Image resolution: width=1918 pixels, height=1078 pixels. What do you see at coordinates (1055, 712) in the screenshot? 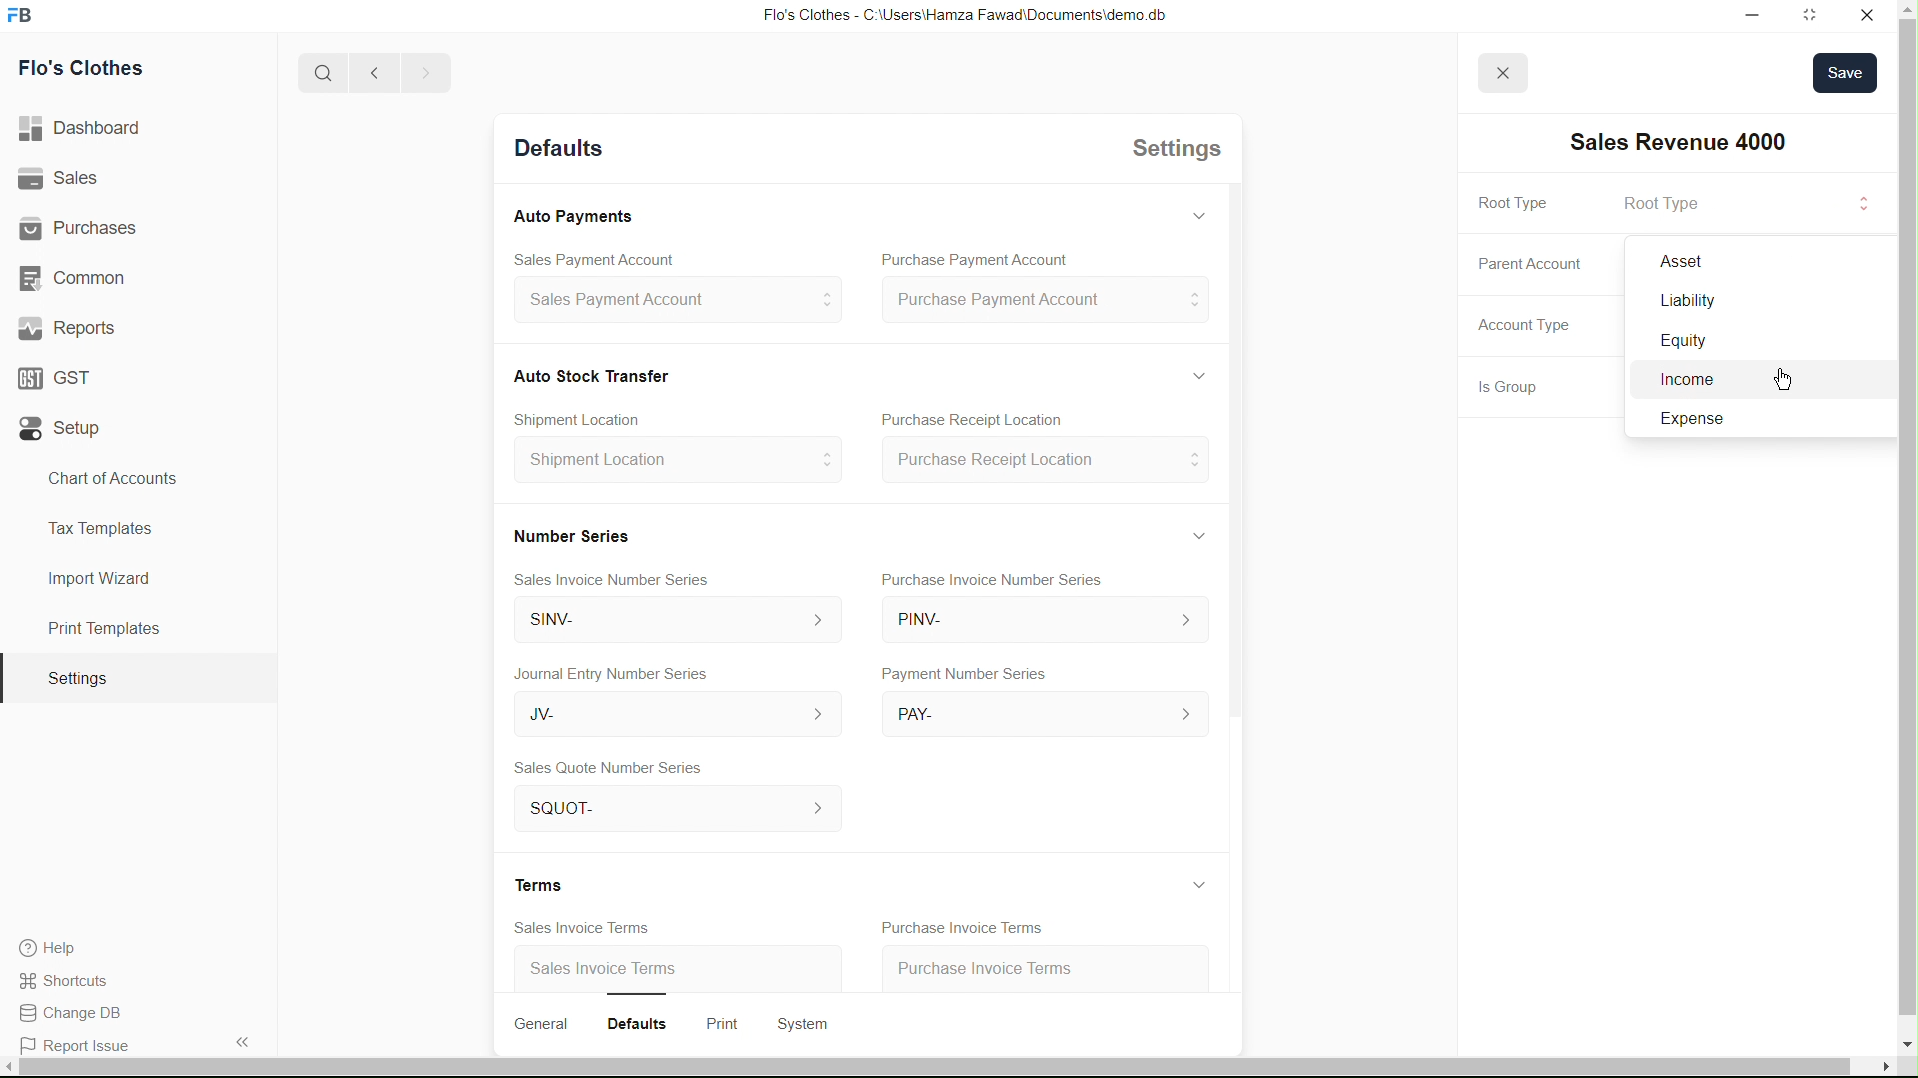
I see `PAY-` at bounding box center [1055, 712].